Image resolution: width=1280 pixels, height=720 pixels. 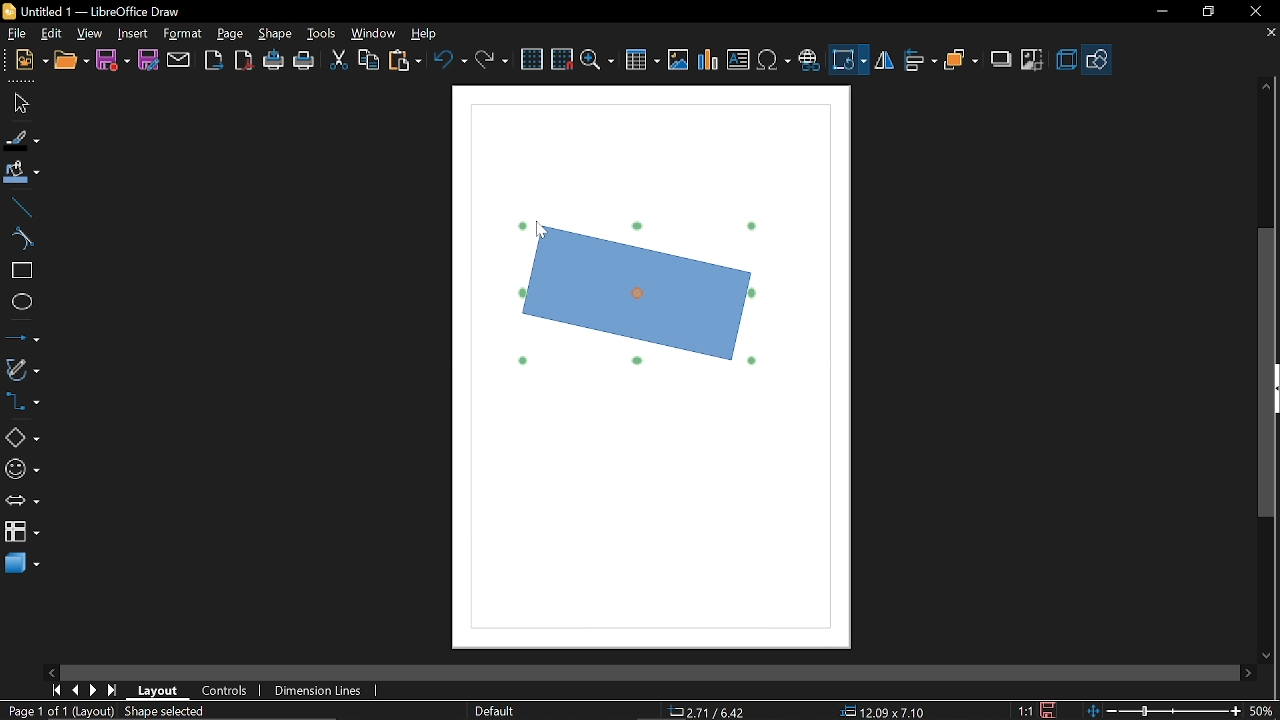 I want to click on Export as pdf, so click(x=245, y=61).